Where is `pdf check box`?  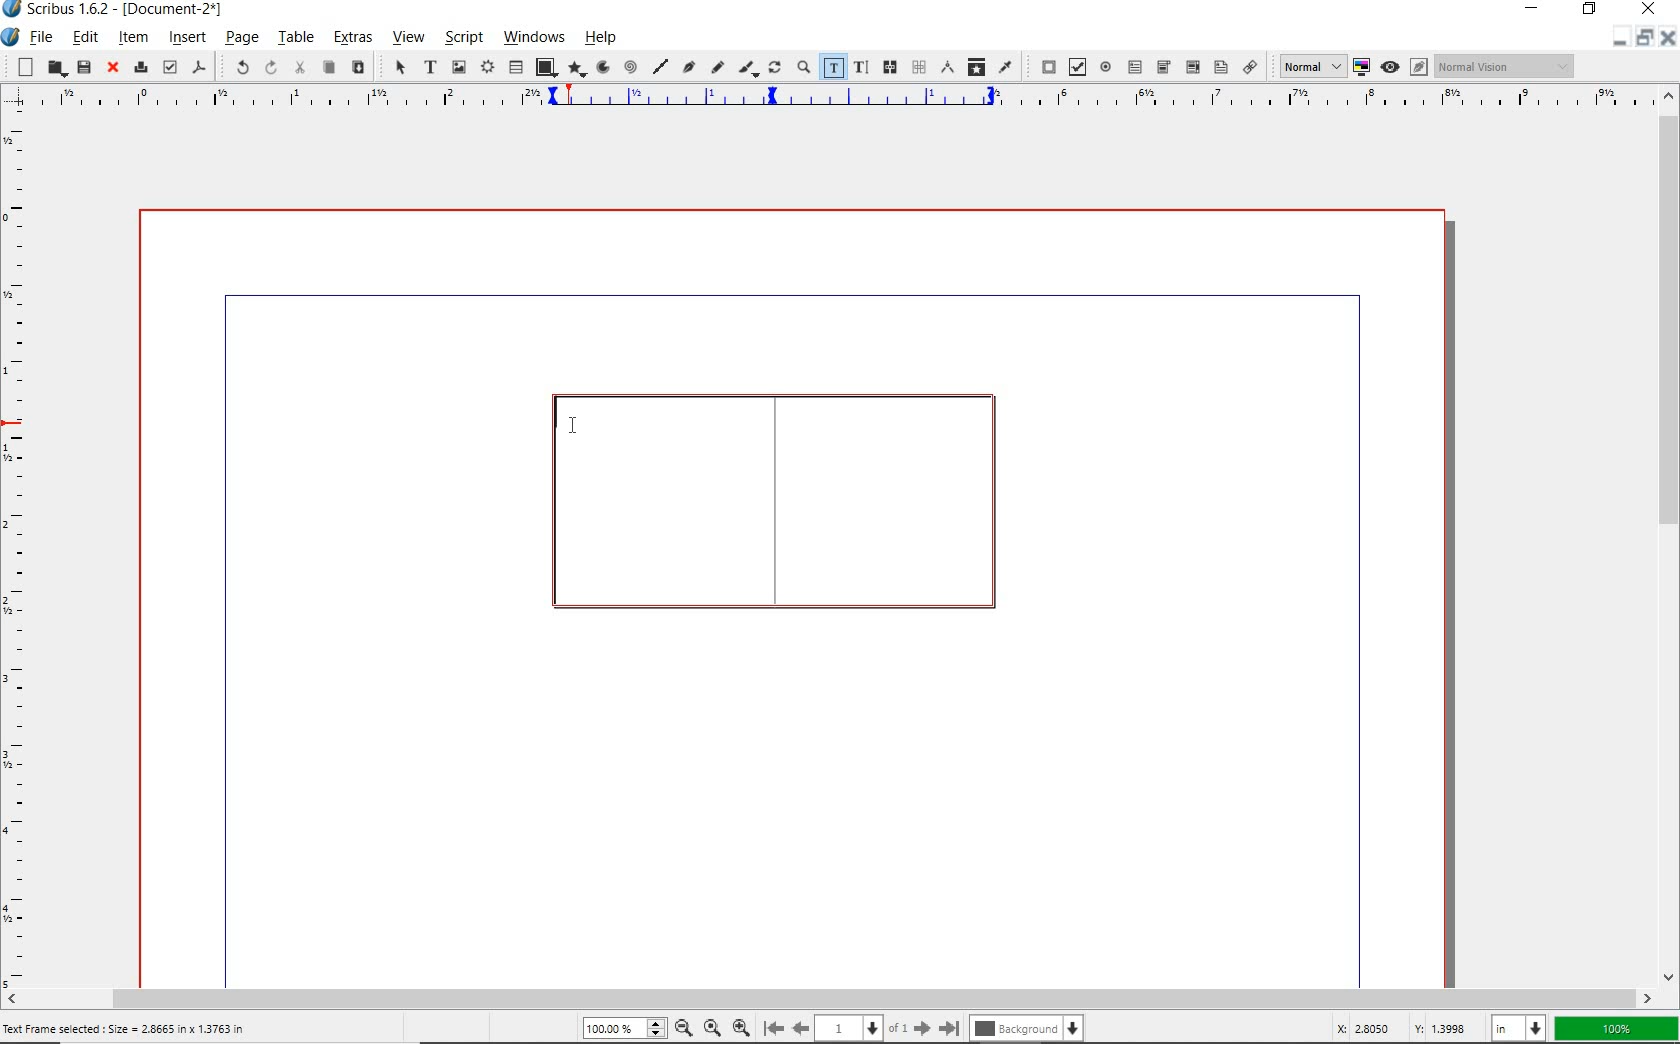 pdf check box is located at coordinates (1074, 66).